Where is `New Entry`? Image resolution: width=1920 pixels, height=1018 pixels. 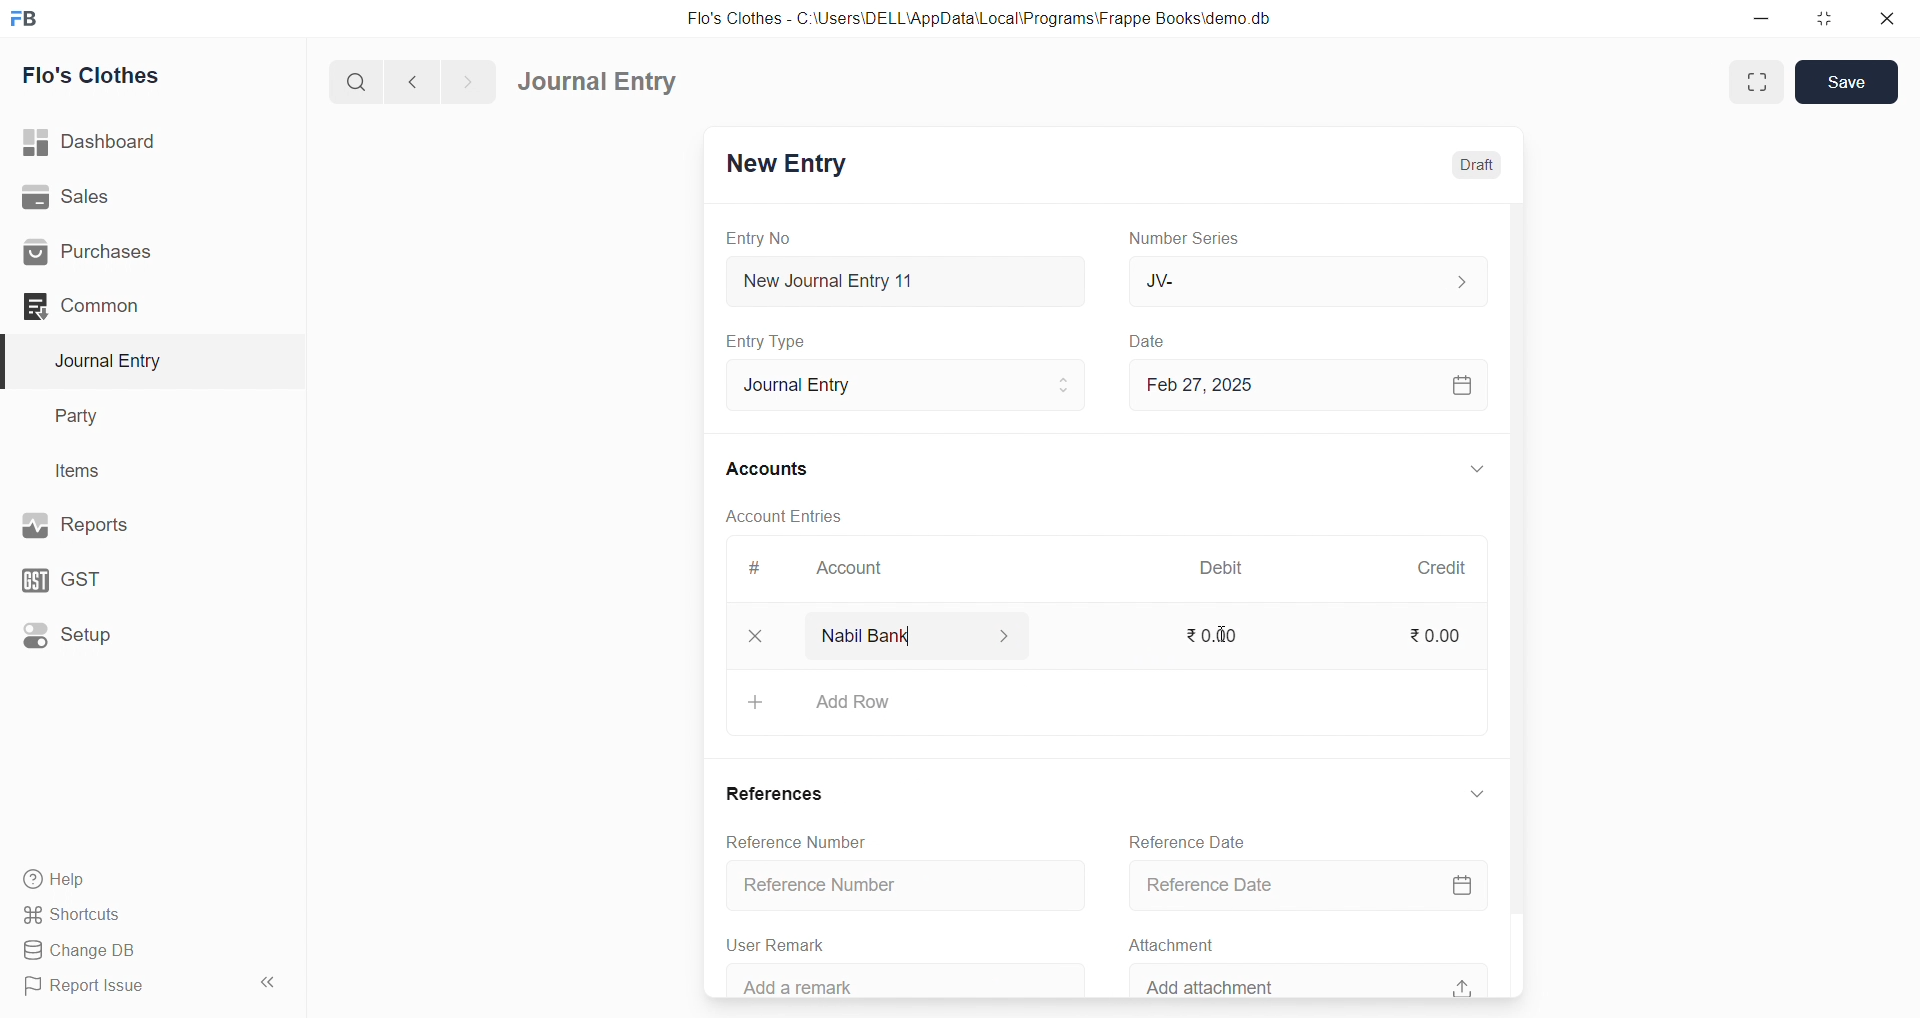
New Entry is located at coordinates (790, 165).